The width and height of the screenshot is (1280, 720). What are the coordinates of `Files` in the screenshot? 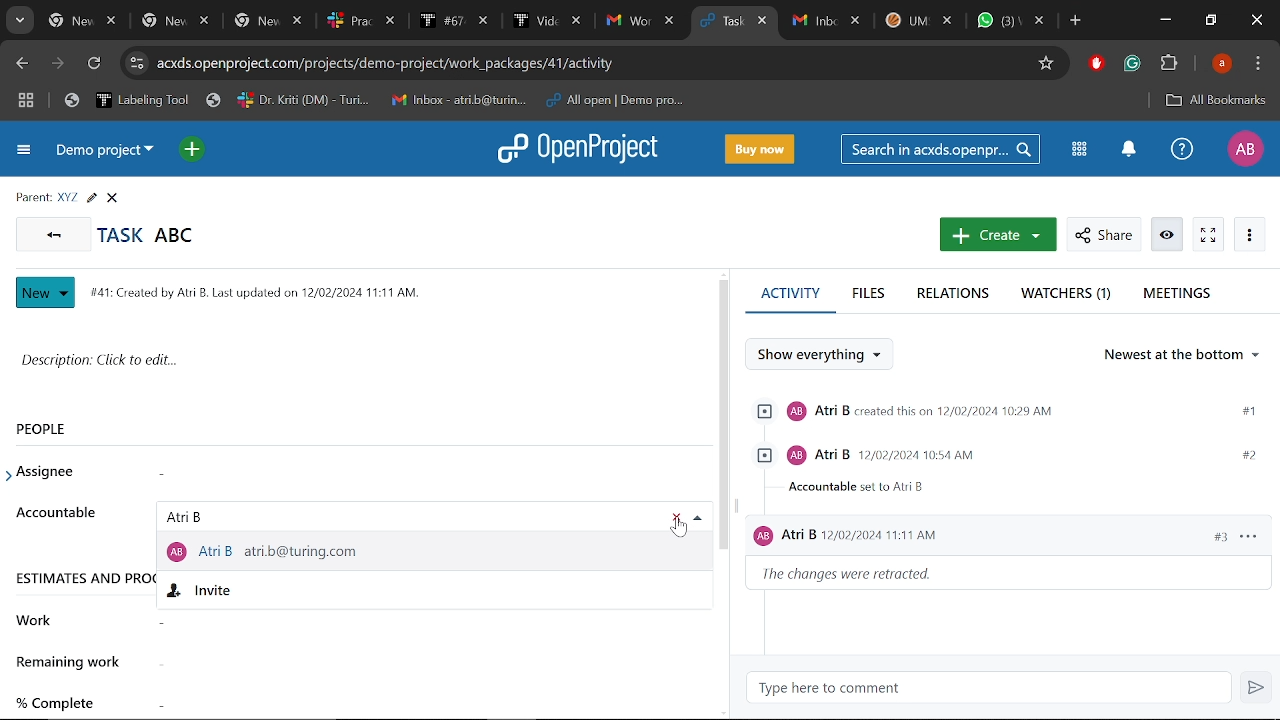 It's located at (867, 294).